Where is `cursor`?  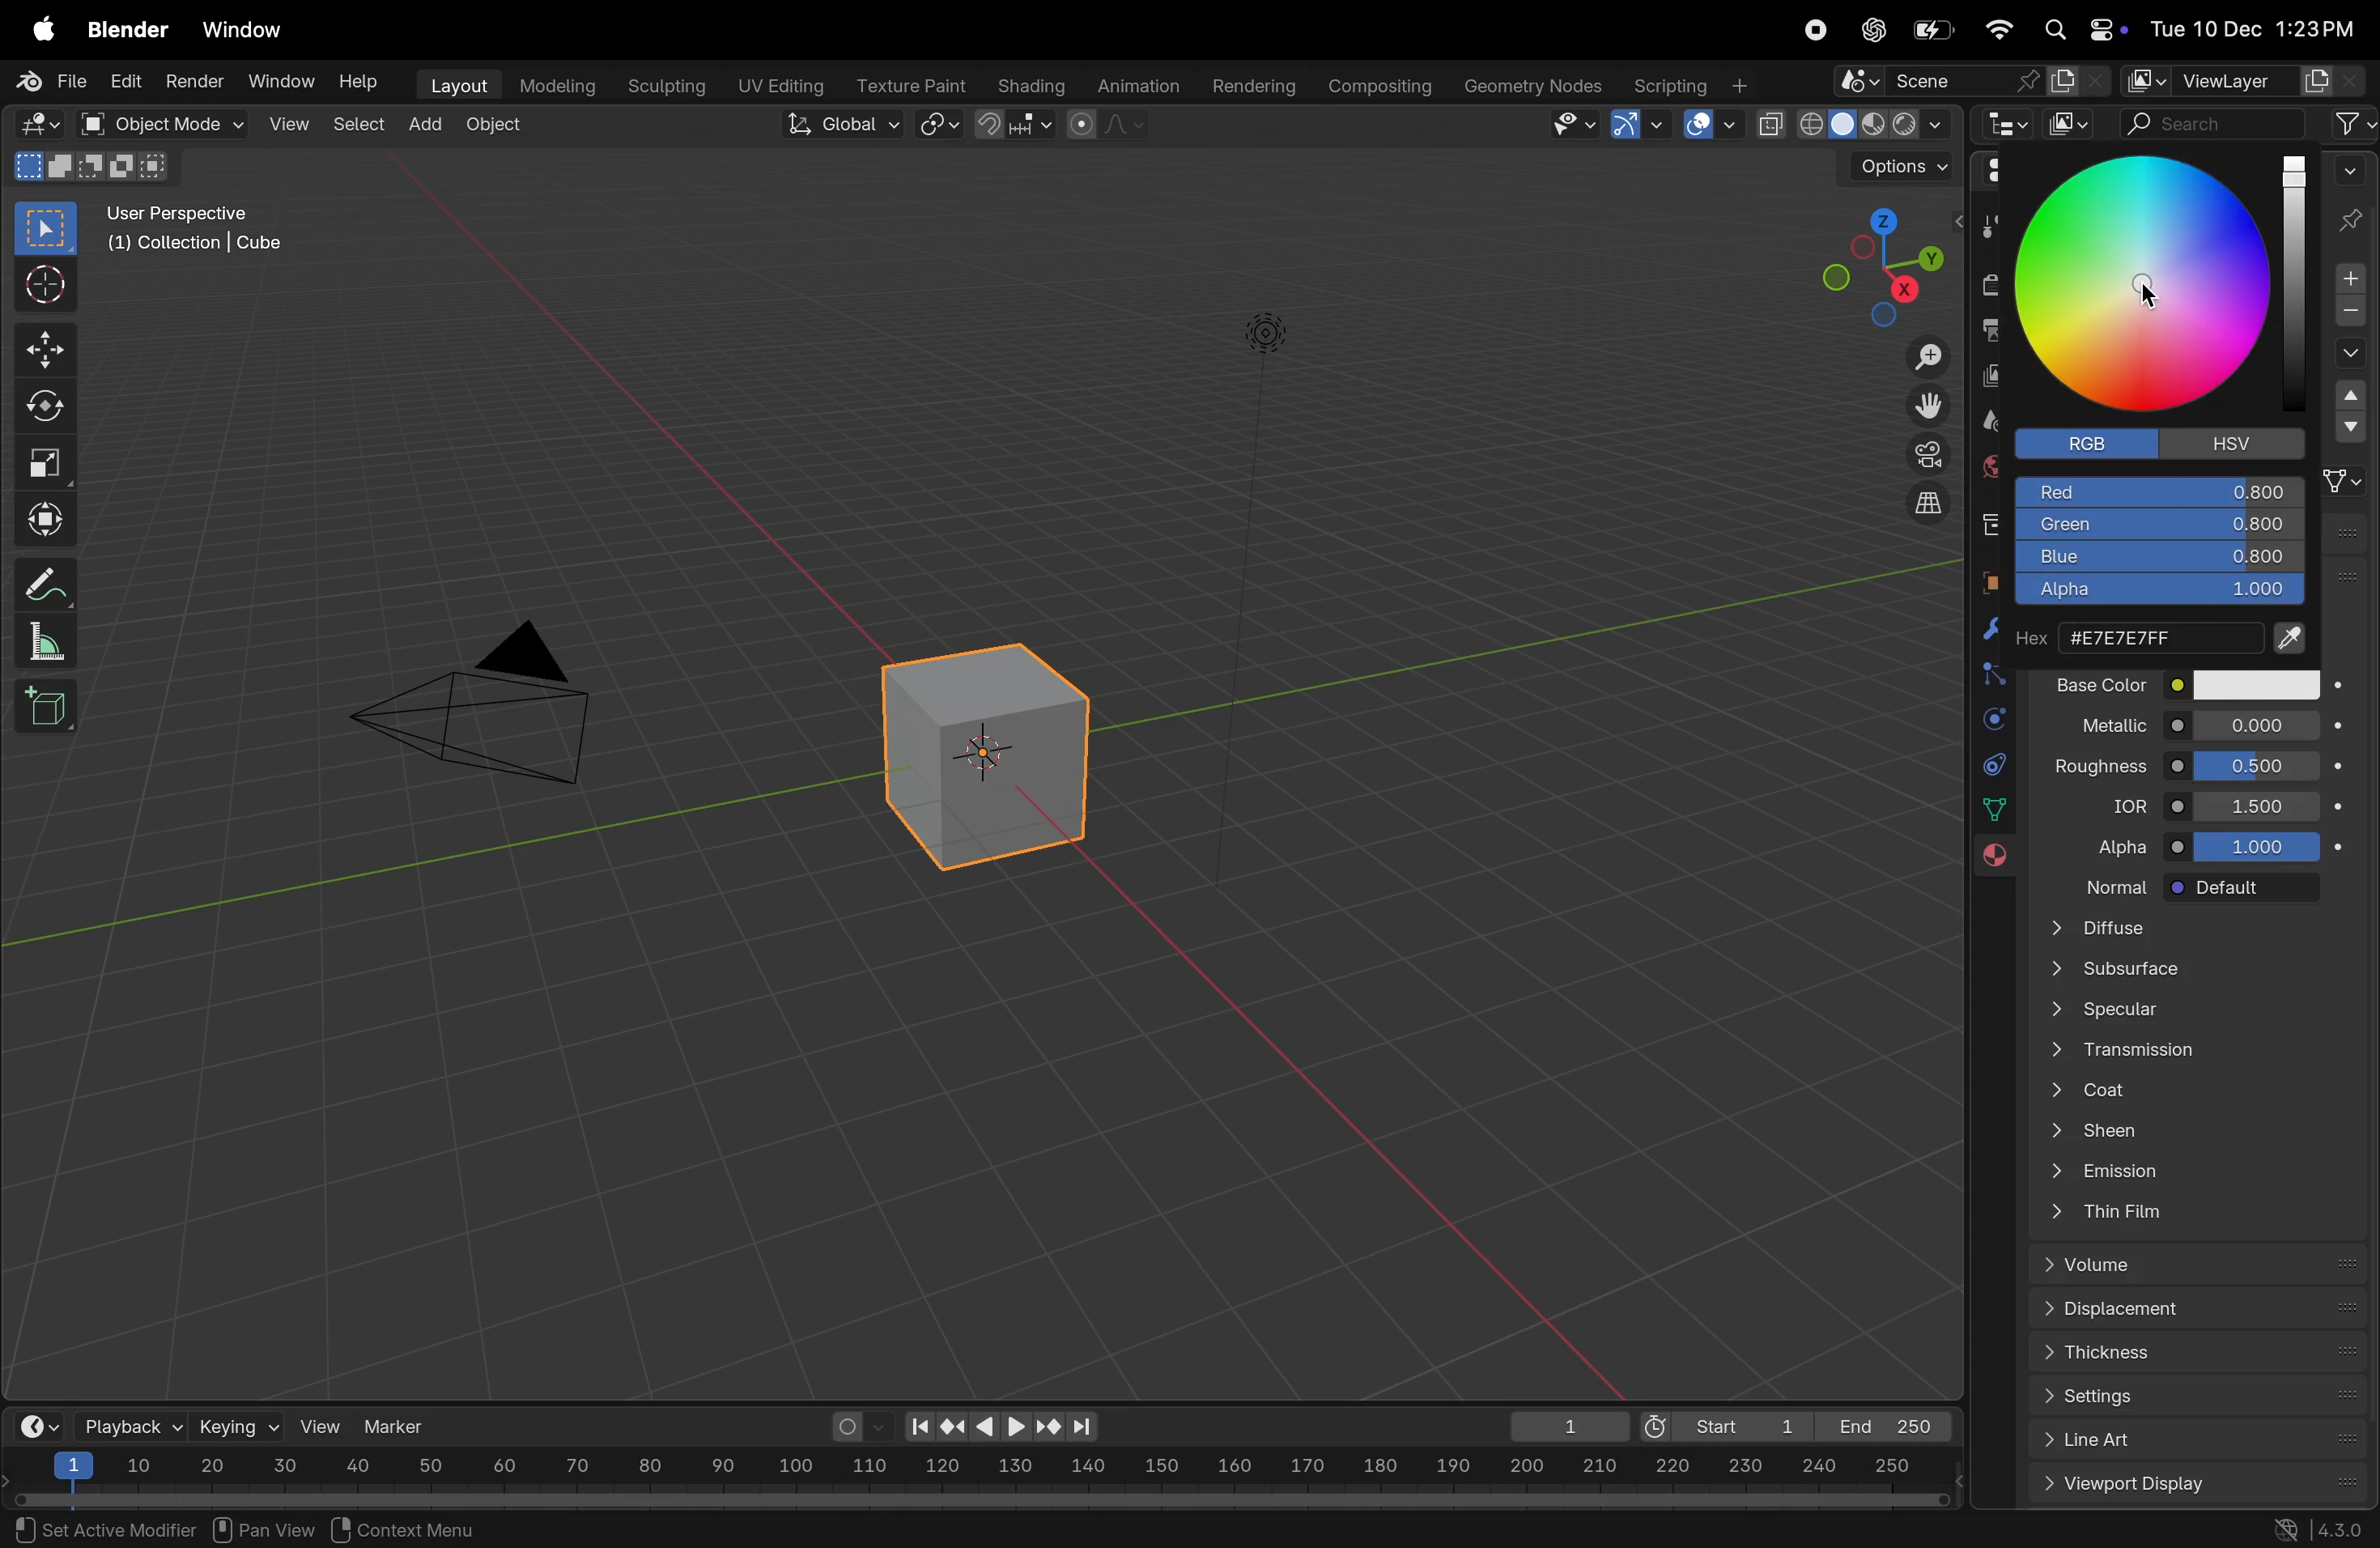
cursor is located at coordinates (2153, 284).